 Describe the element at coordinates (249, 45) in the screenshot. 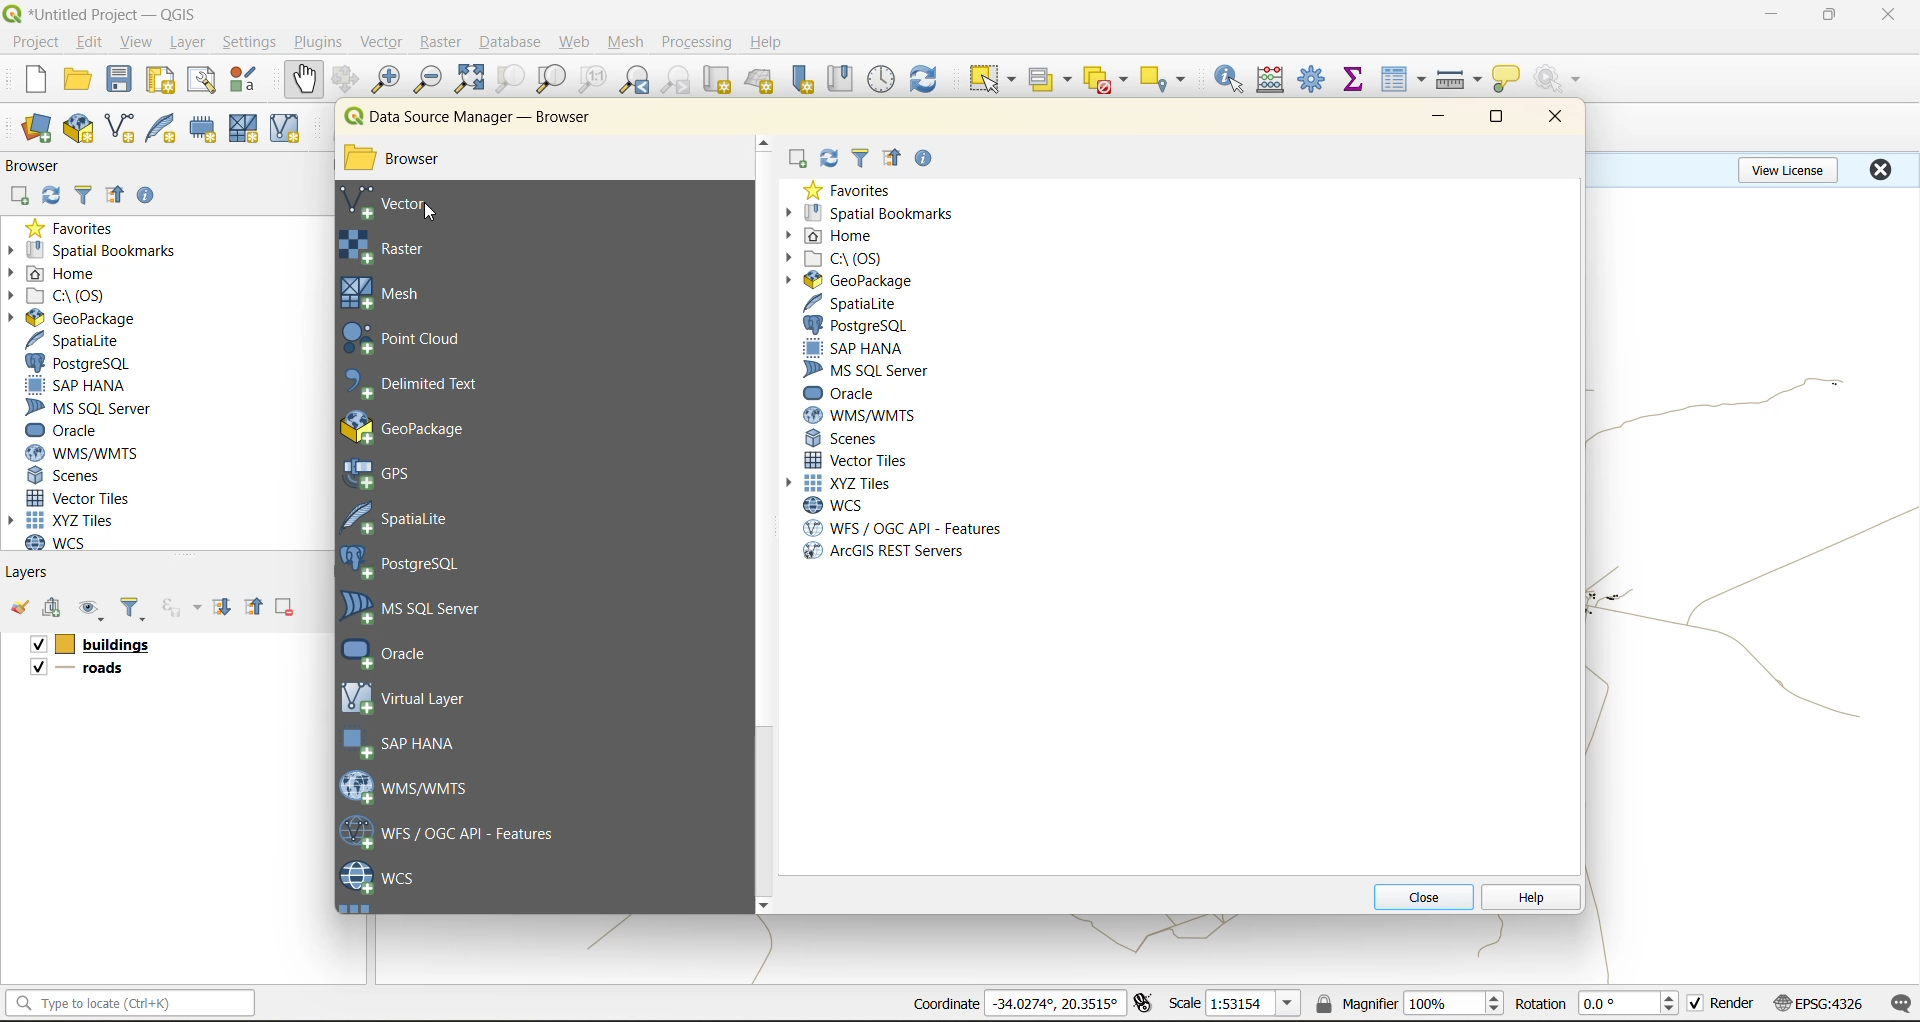

I see `settings` at that location.